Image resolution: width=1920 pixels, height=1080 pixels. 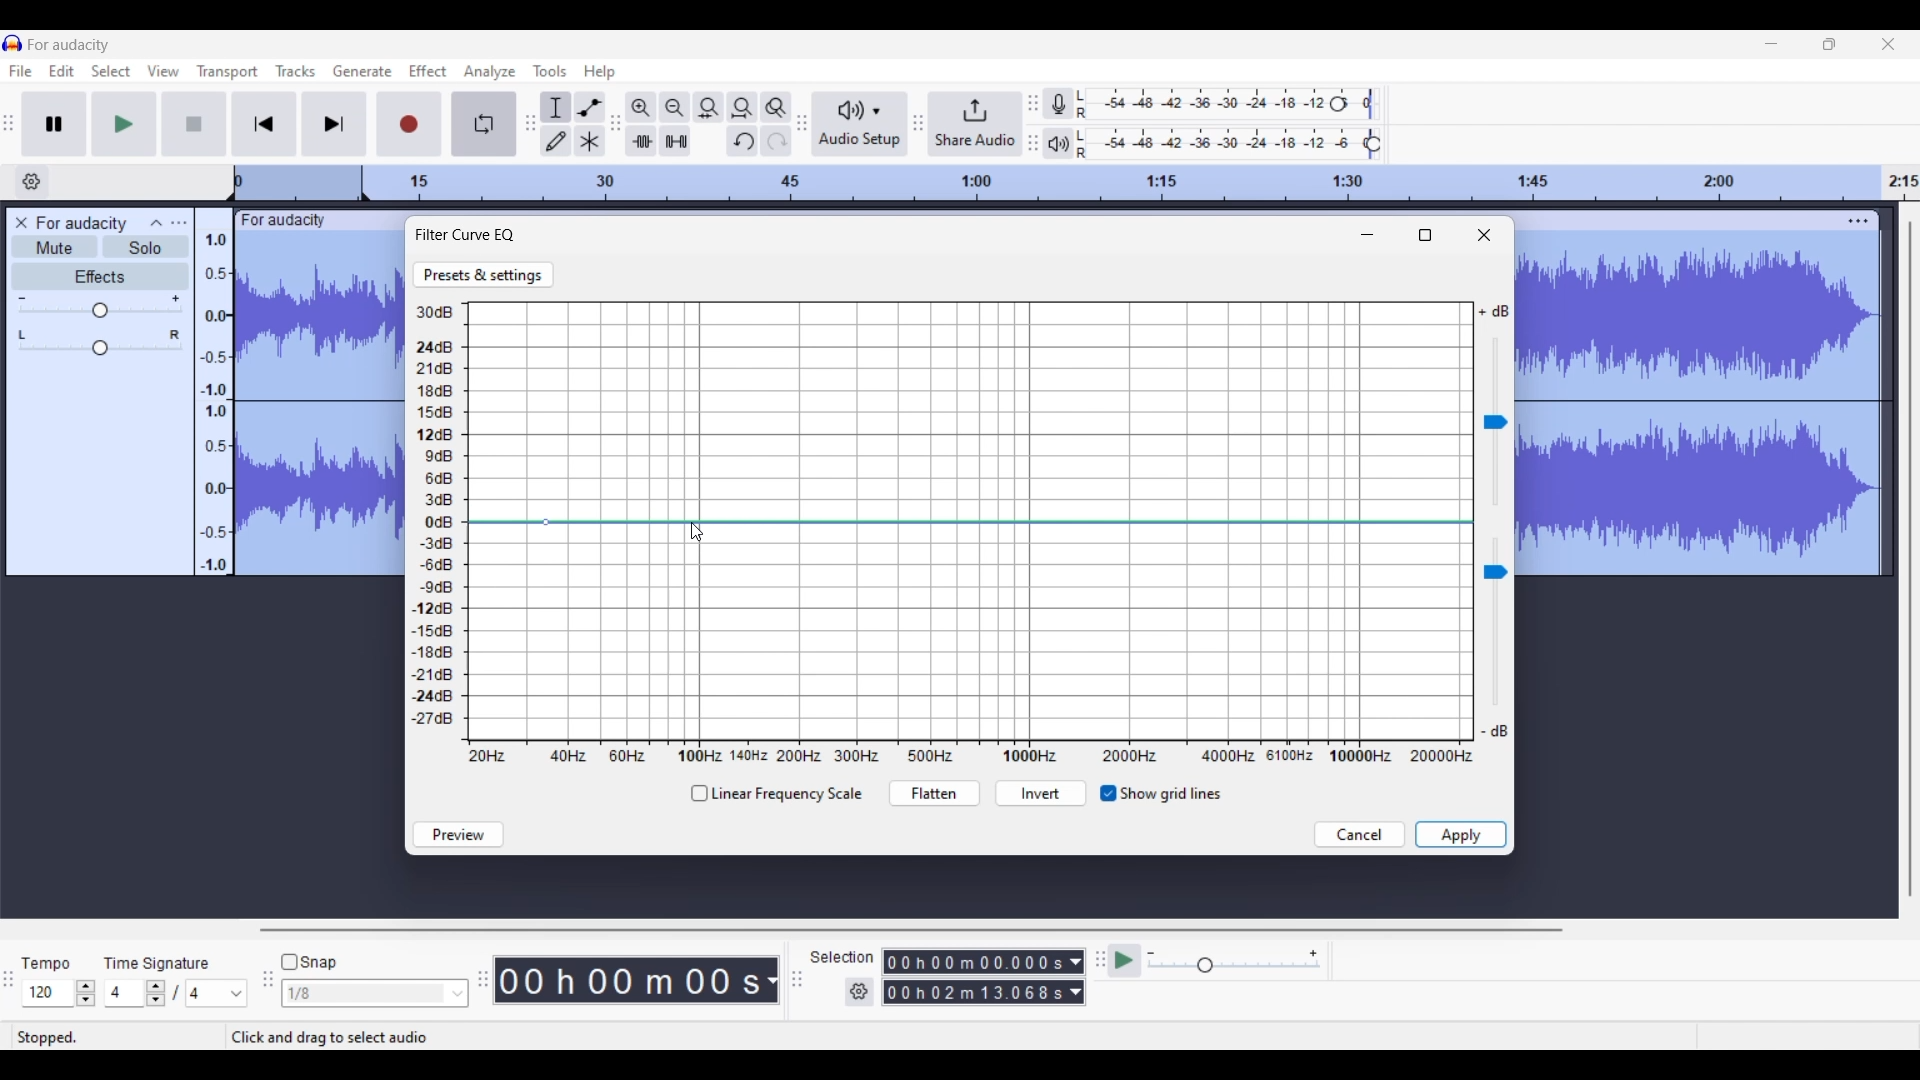 I want to click on Change sound, so click(x=1495, y=422).